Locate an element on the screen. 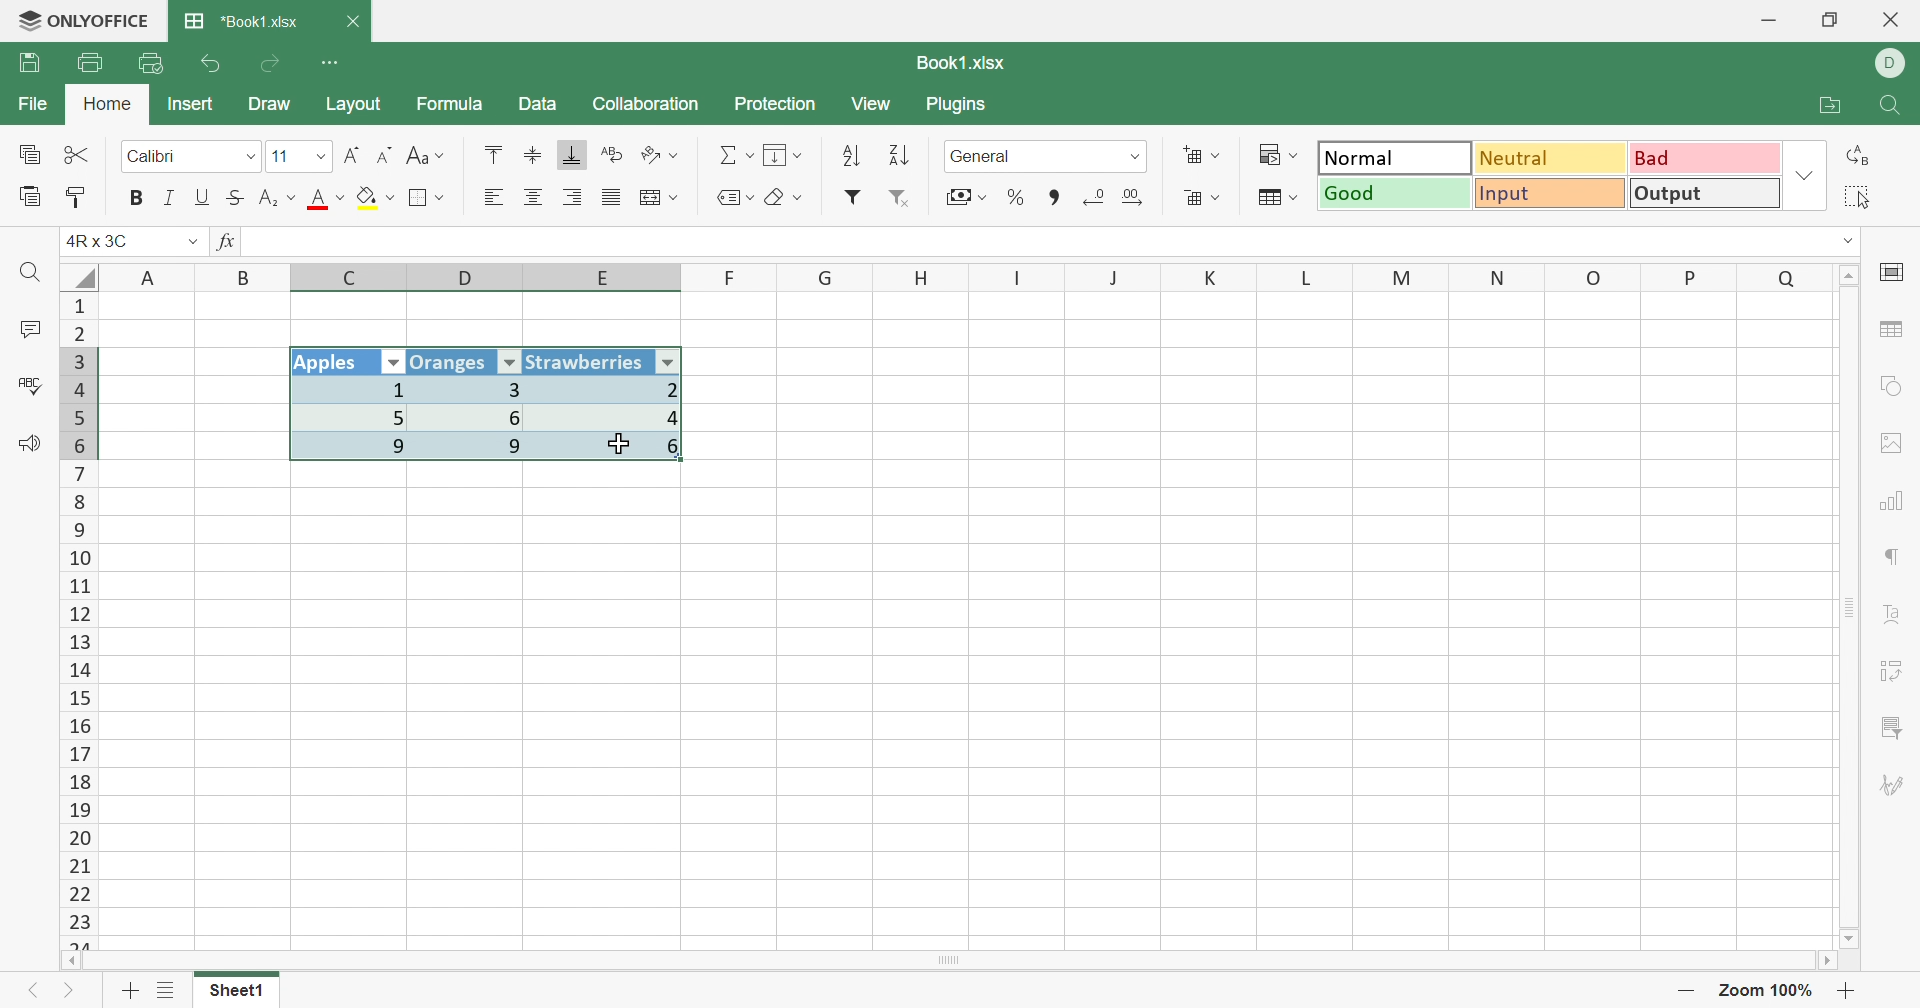  1 is located at coordinates (347, 390).